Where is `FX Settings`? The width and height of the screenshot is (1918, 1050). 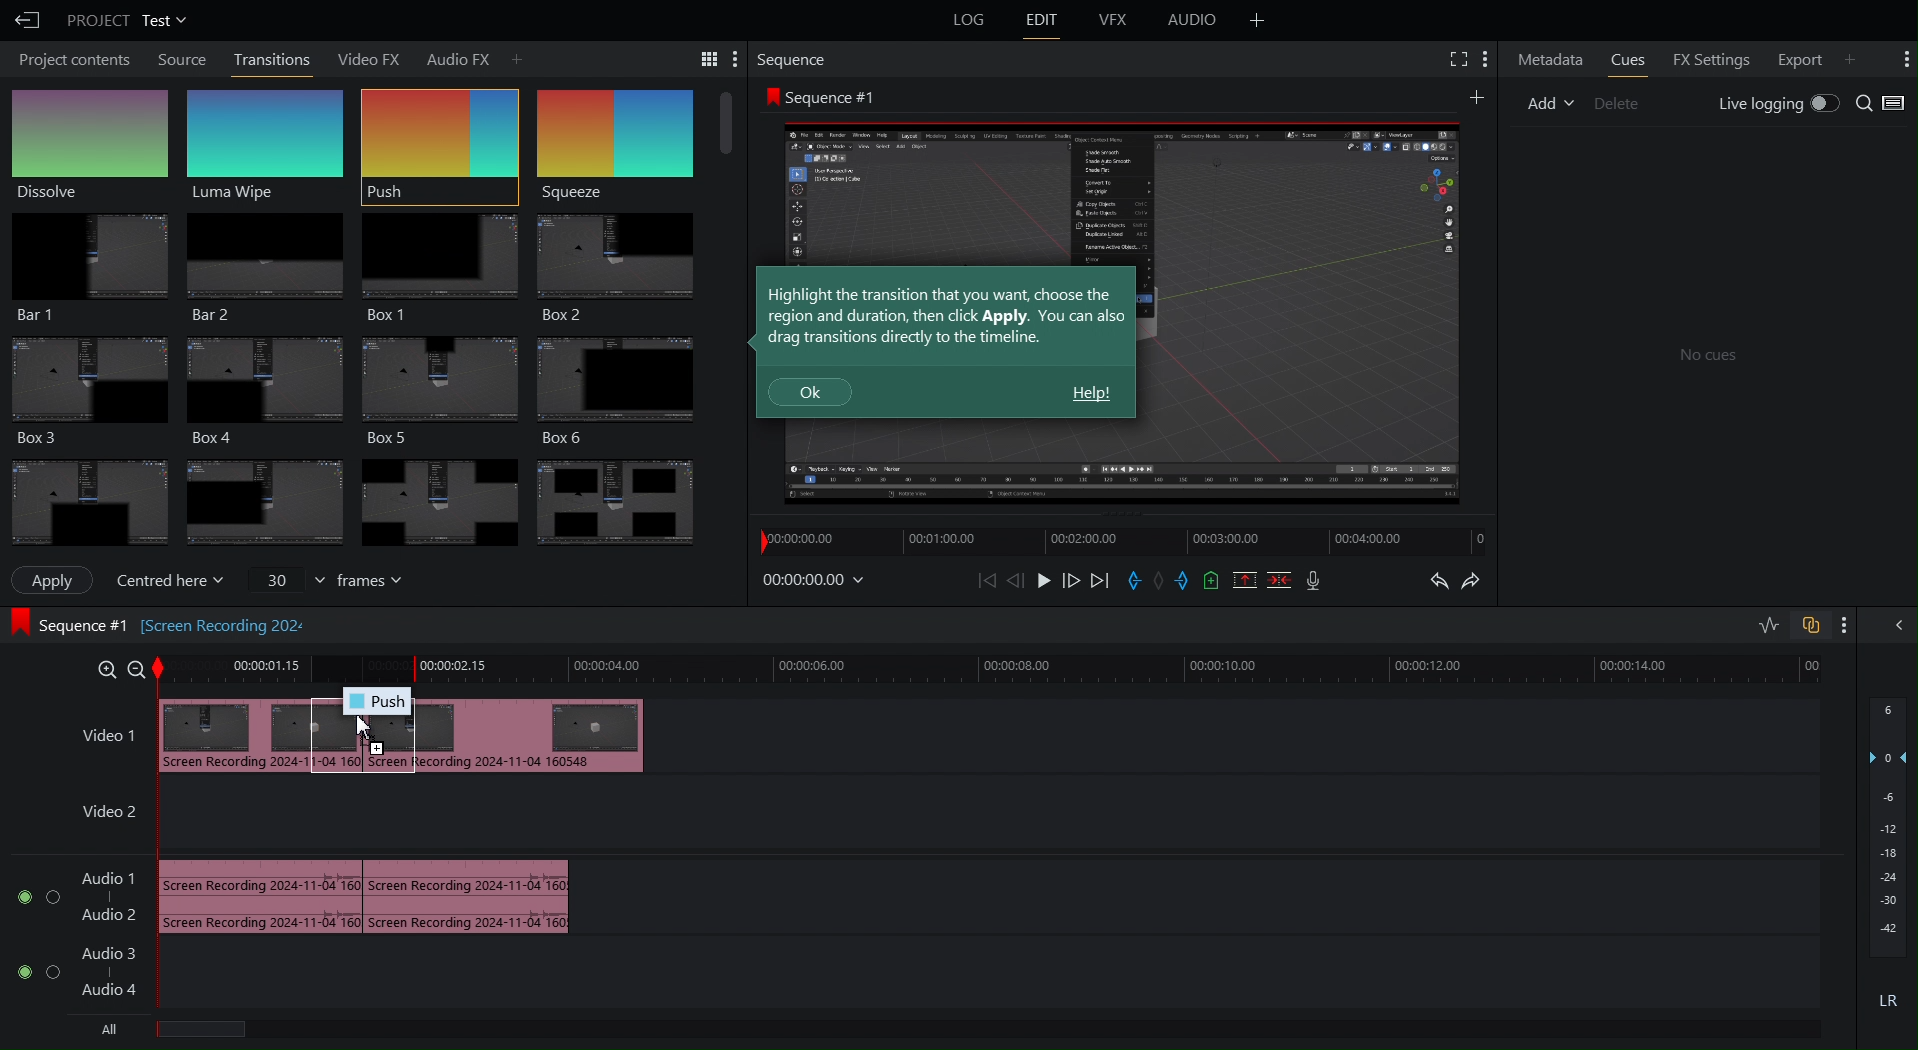 FX Settings is located at coordinates (1708, 58).